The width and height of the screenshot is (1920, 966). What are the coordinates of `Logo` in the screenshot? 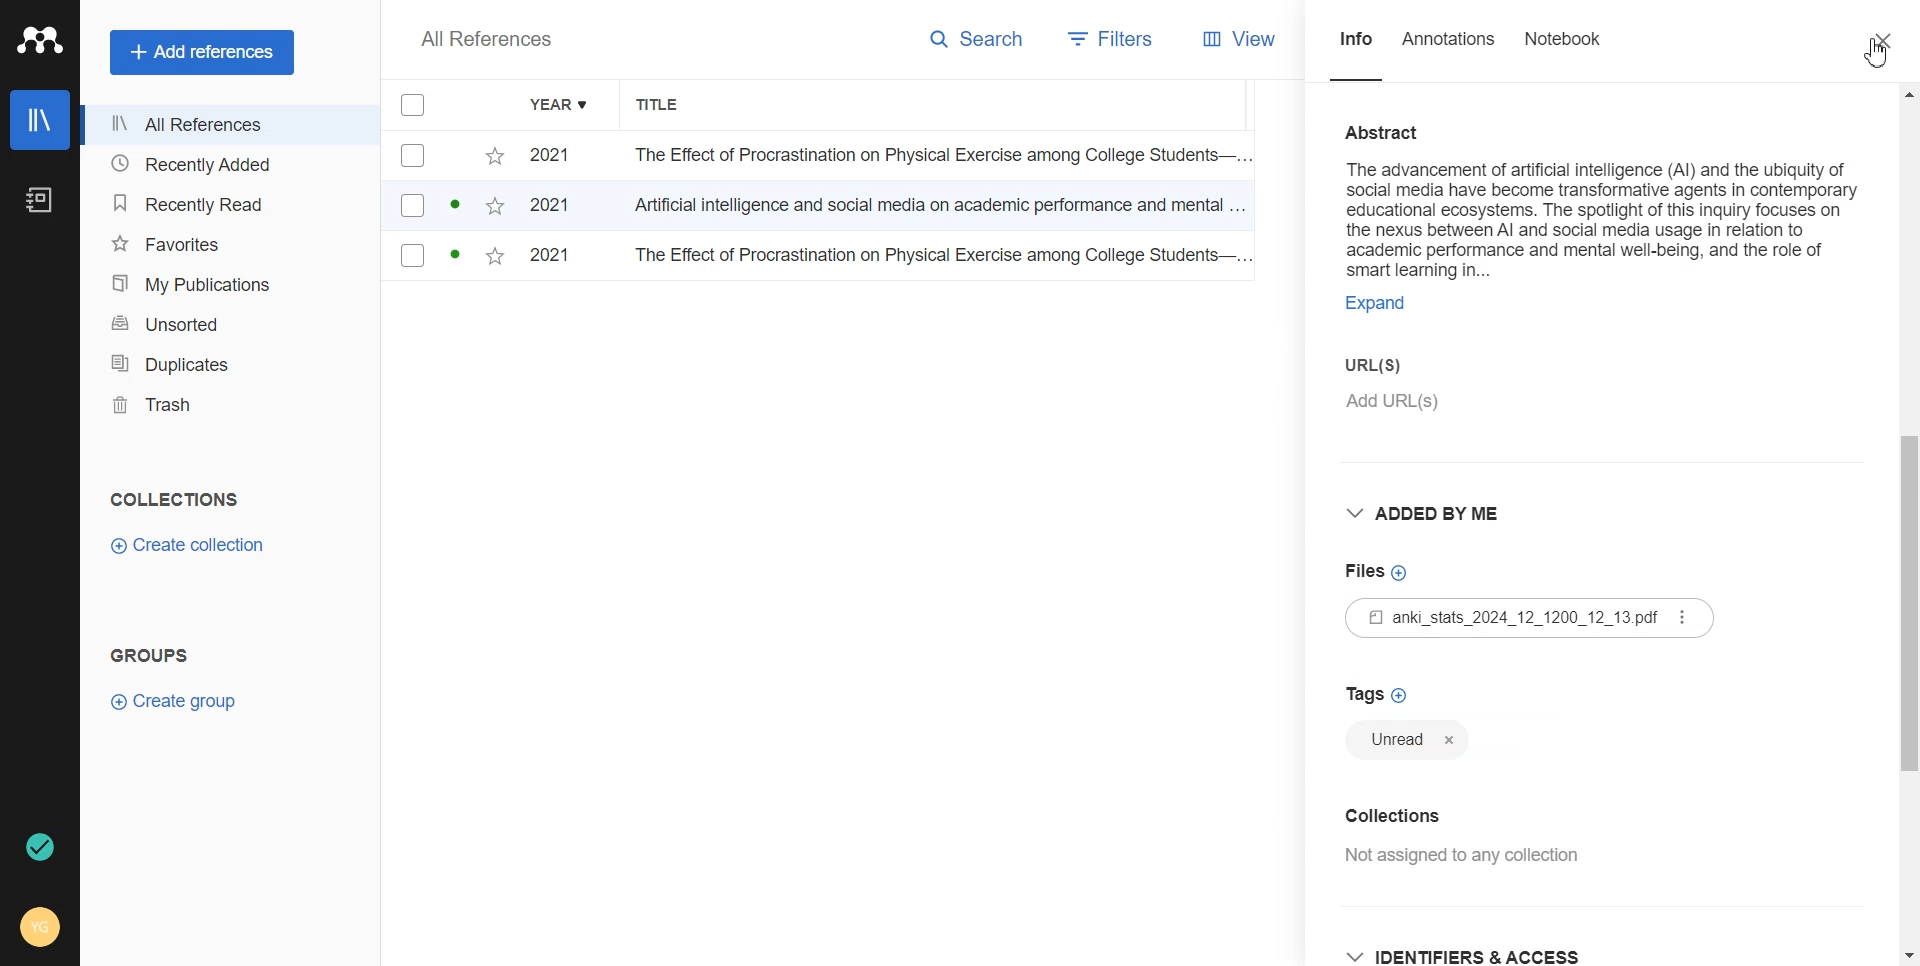 It's located at (40, 41).